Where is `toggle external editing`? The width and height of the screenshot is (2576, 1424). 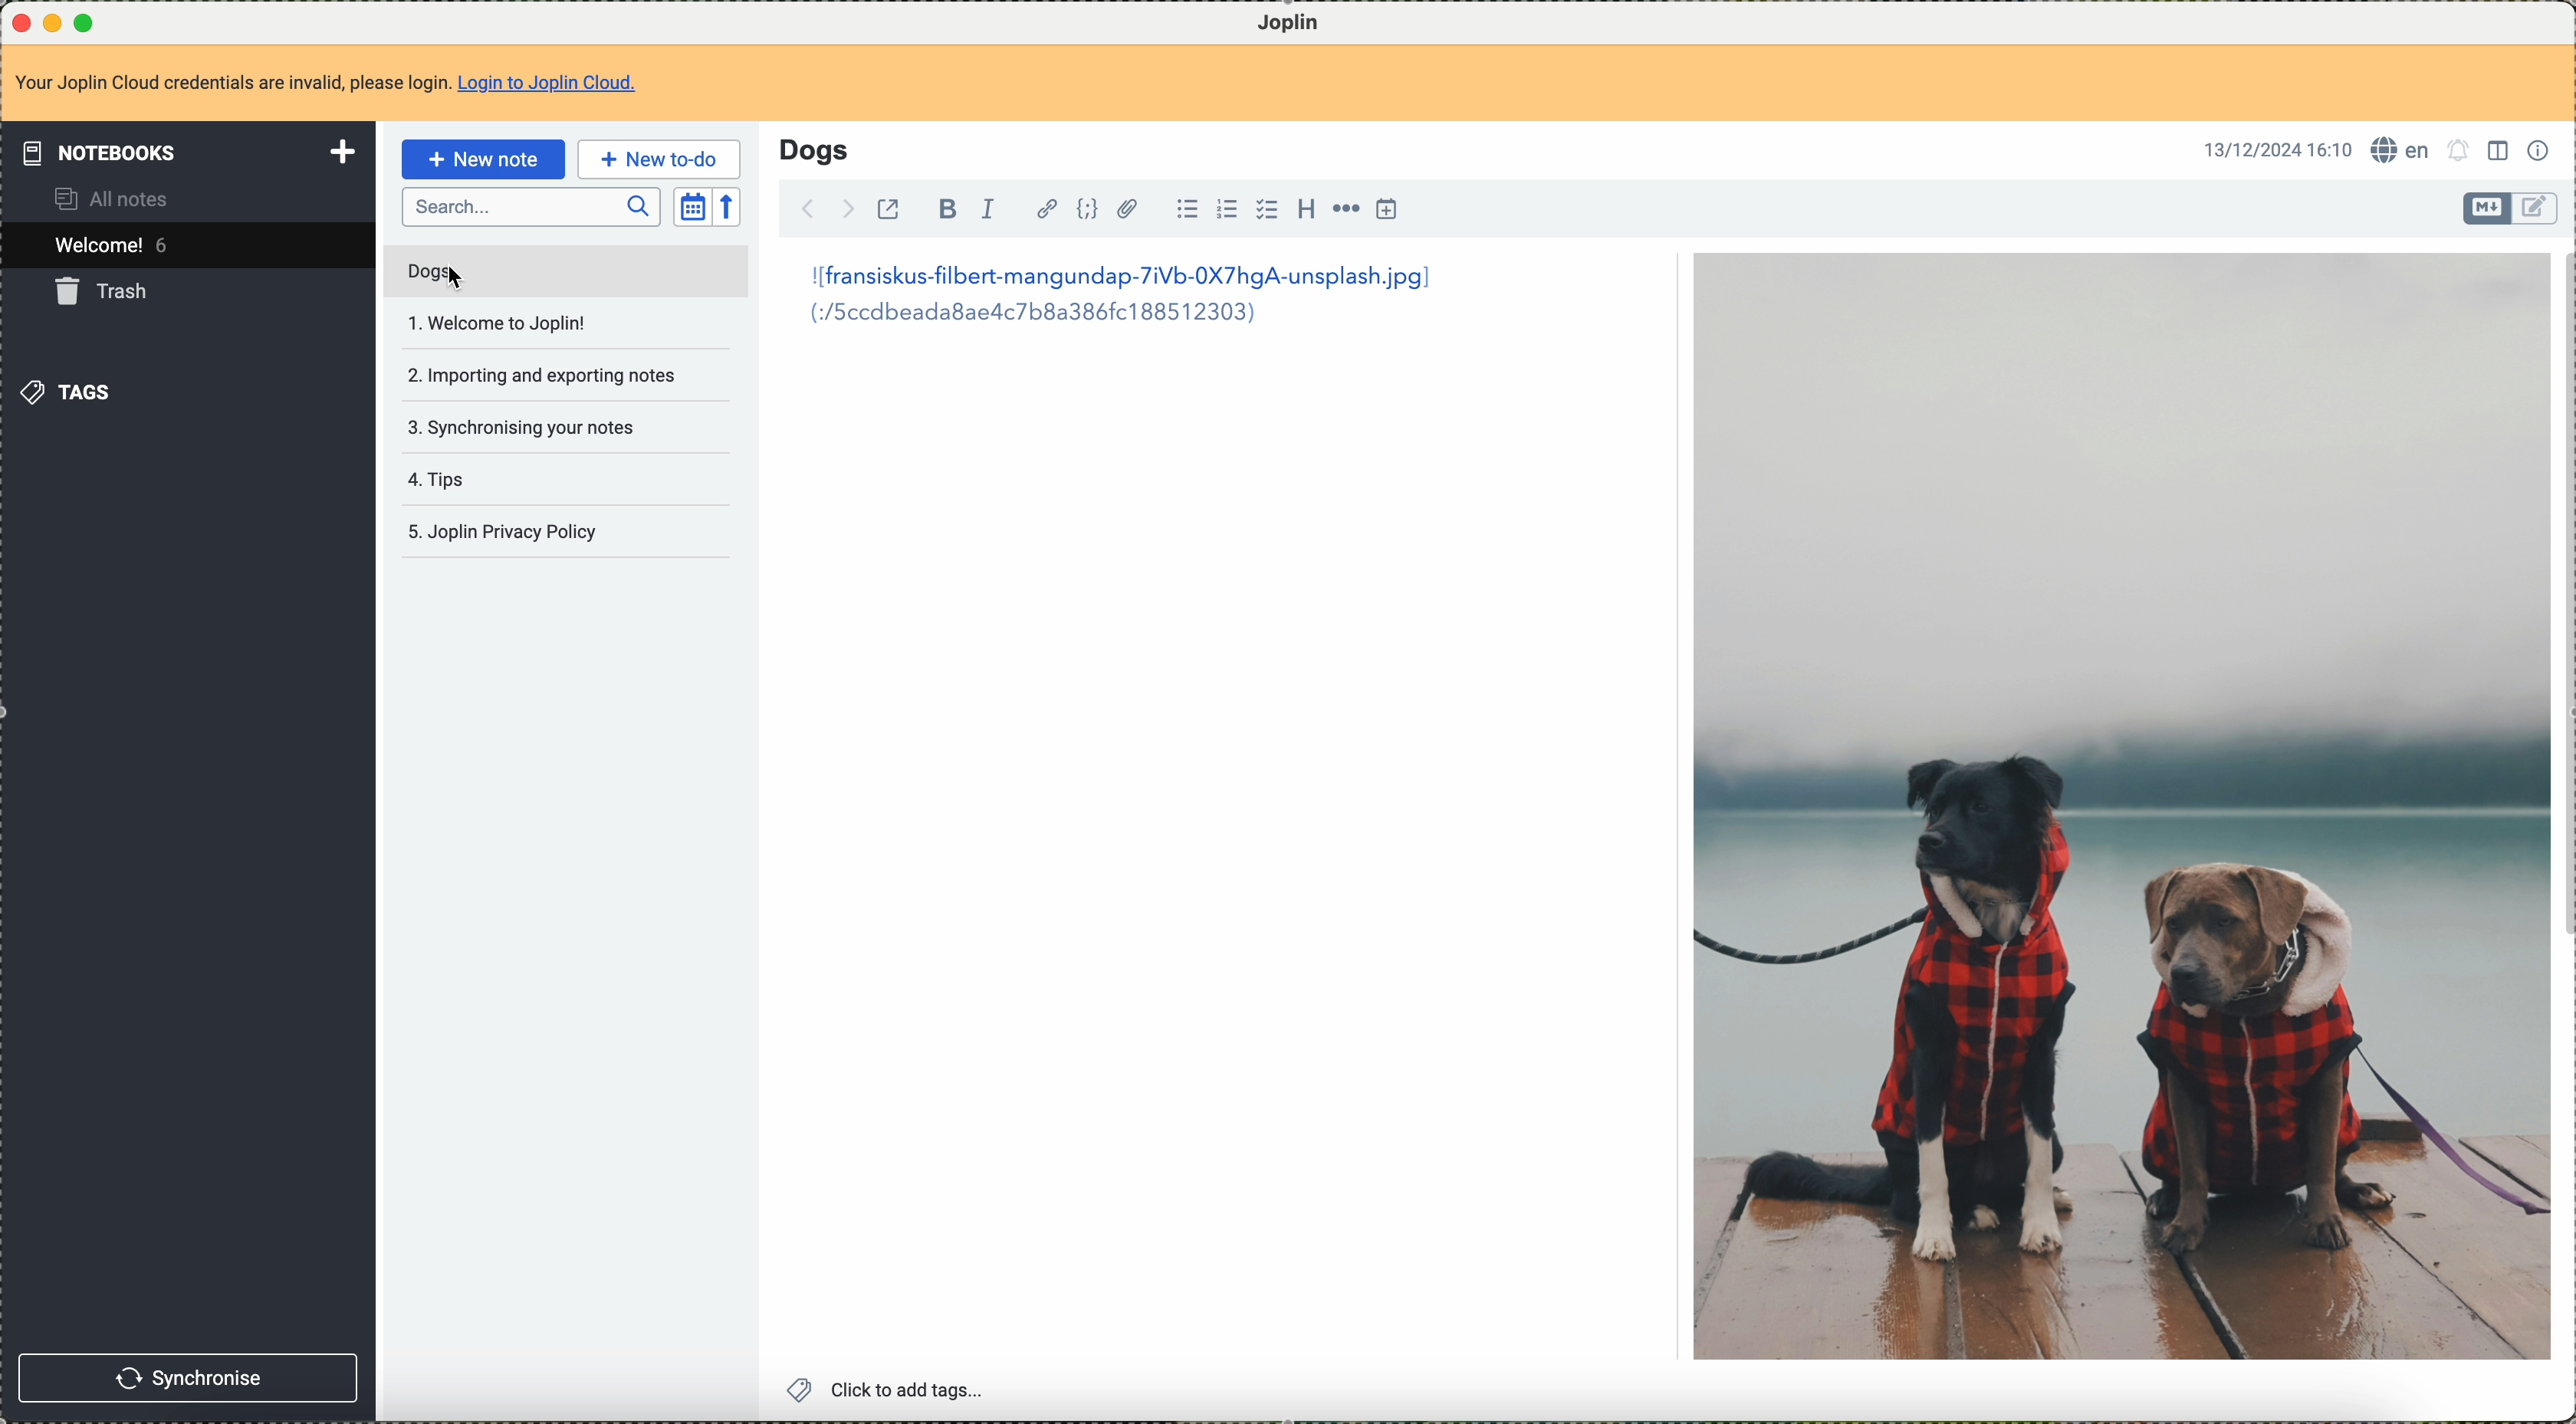 toggle external editing is located at coordinates (887, 211).